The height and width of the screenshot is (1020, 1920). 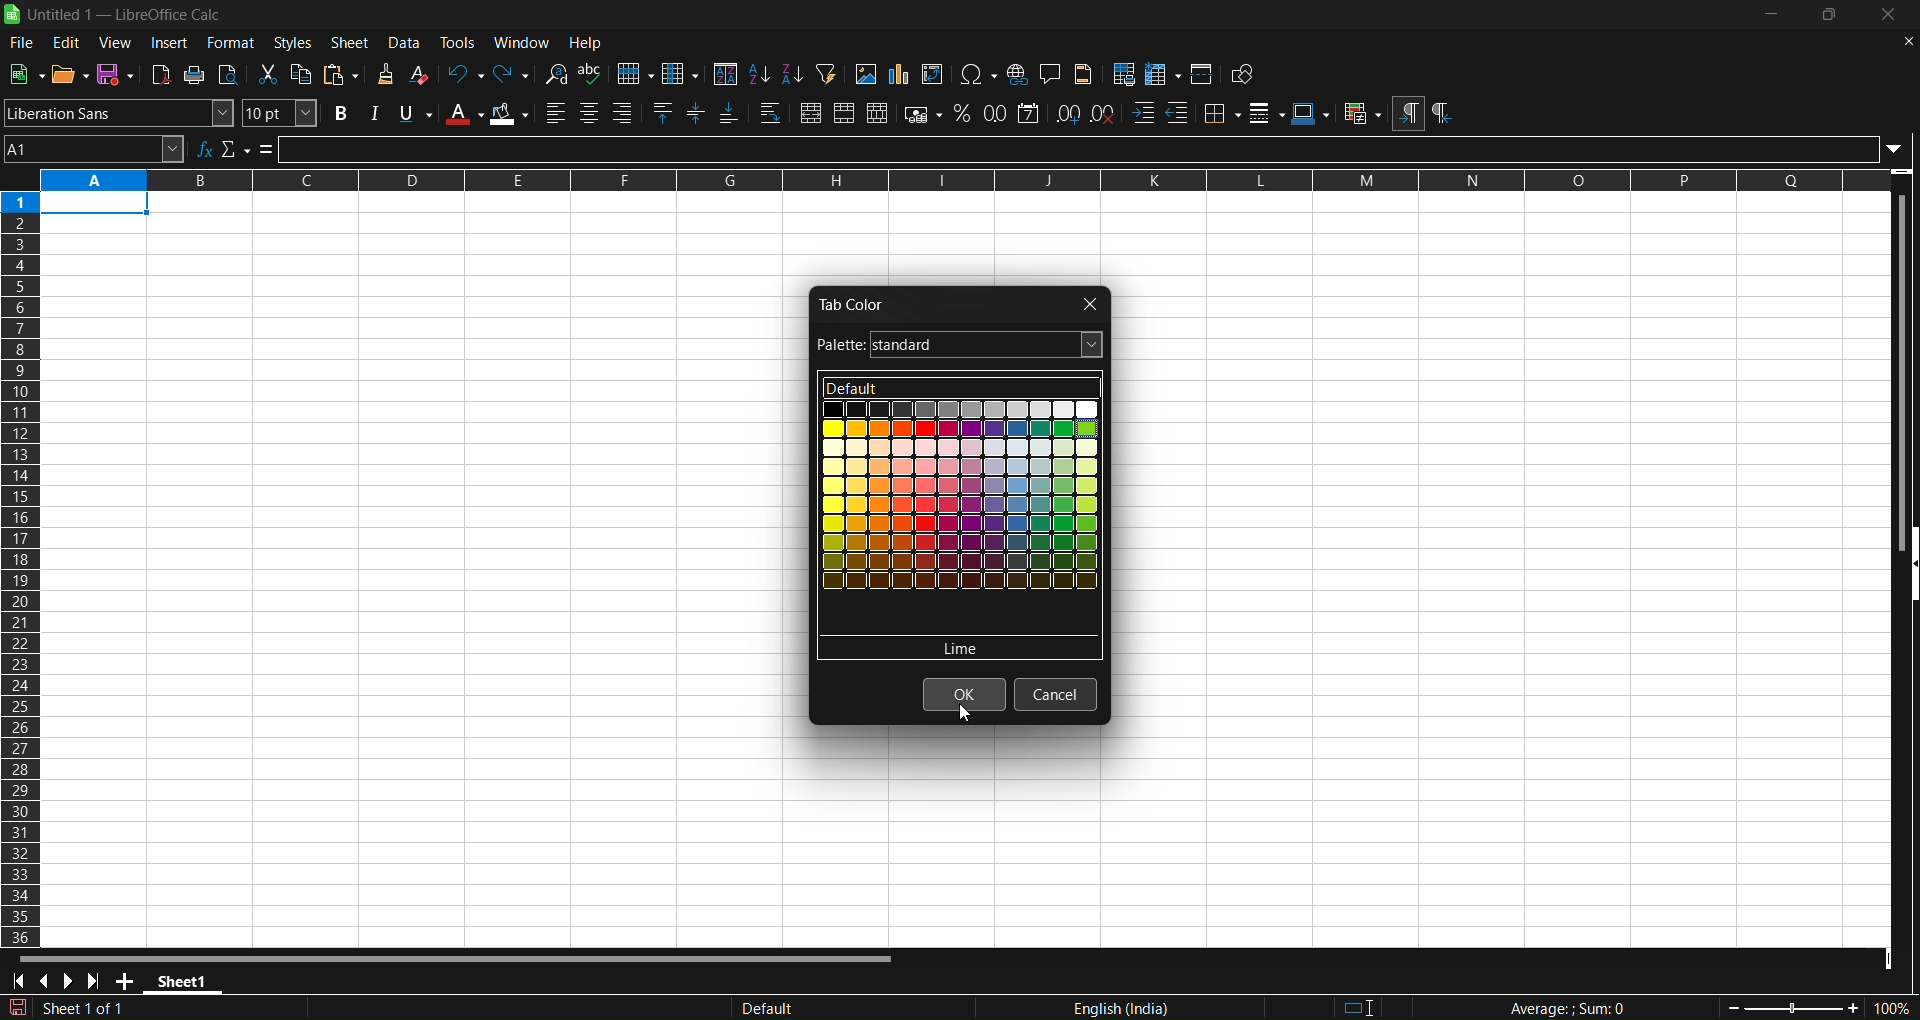 What do you see at coordinates (1441, 114) in the screenshot?
I see `right to left` at bounding box center [1441, 114].